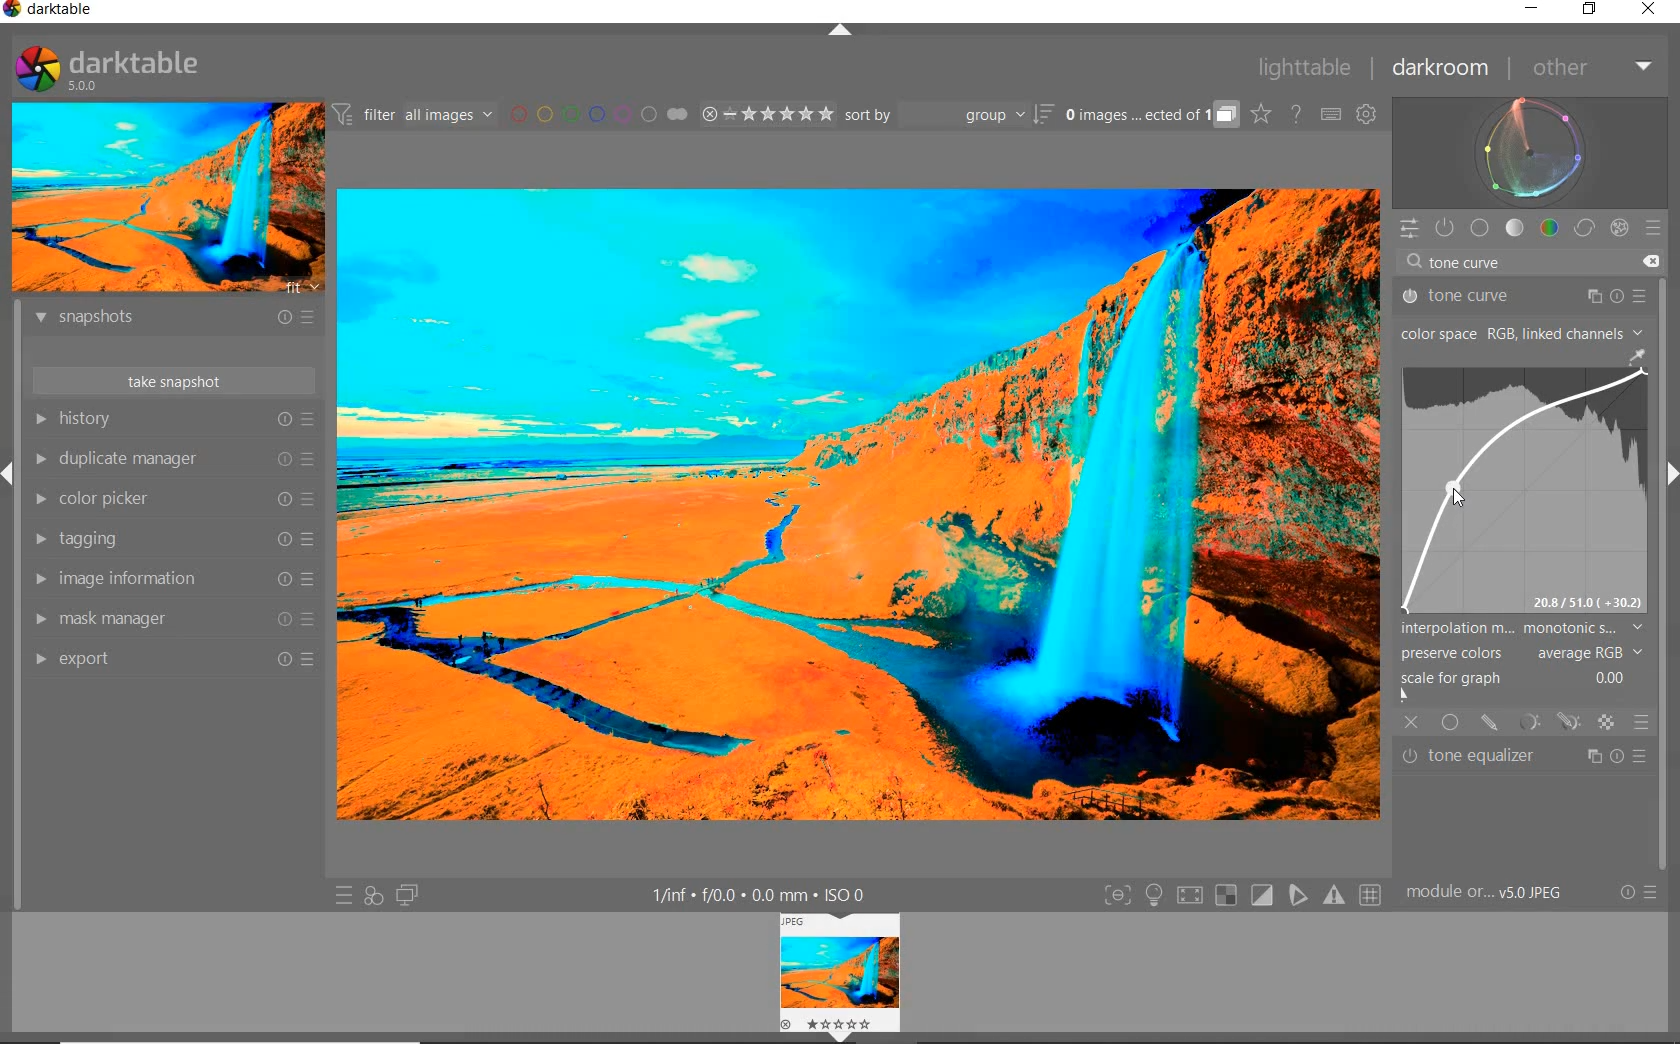 This screenshot has width=1680, height=1044. What do you see at coordinates (1409, 229) in the screenshot?
I see `QUICK ACCESS PANEL` at bounding box center [1409, 229].